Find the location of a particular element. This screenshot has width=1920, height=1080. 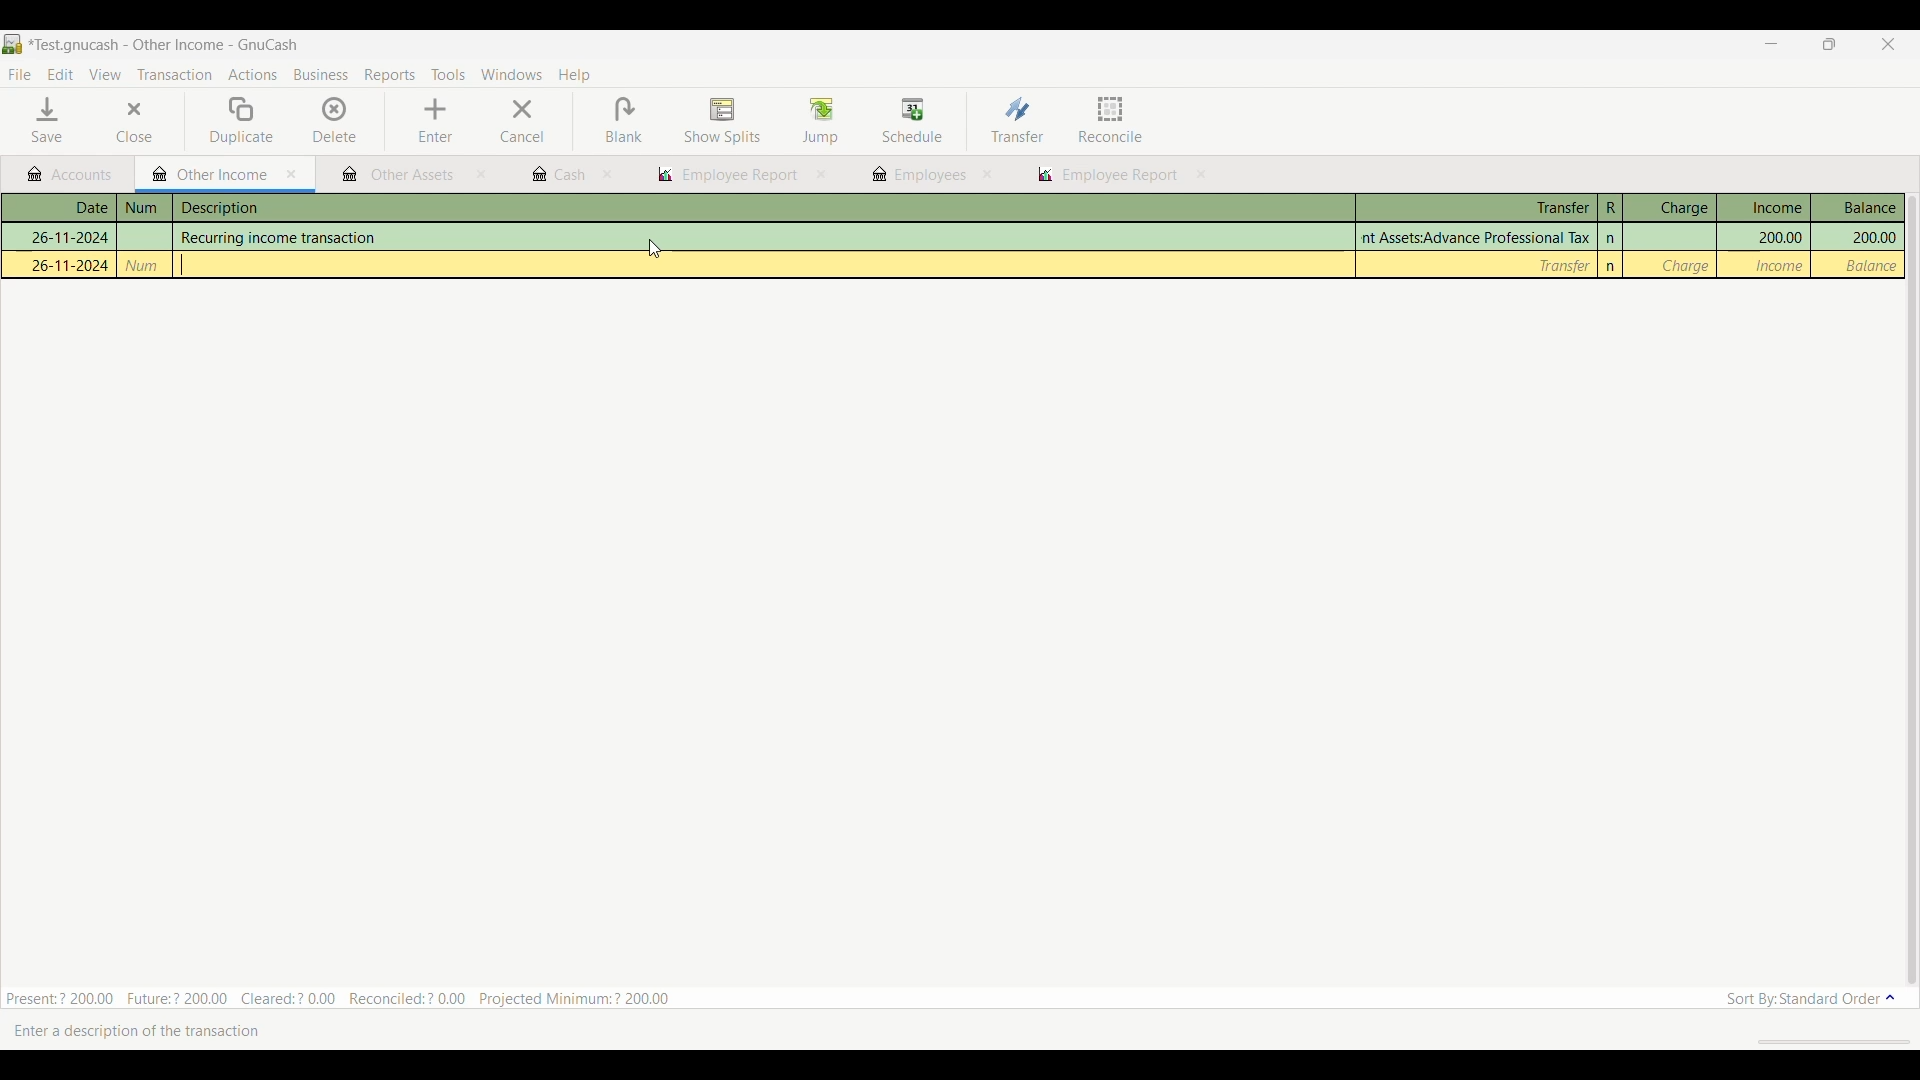

| Balance is located at coordinates (1865, 268).